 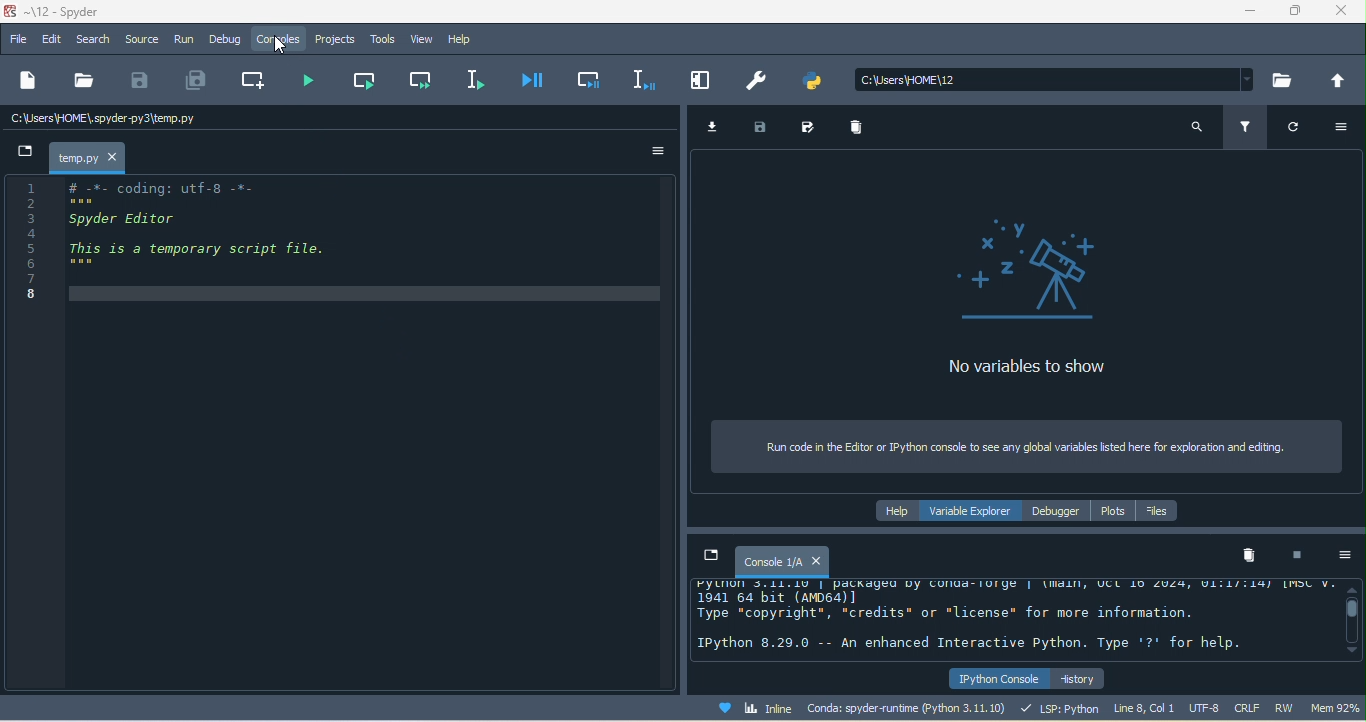 I want to click on consoles, so click(x=282, y=43).